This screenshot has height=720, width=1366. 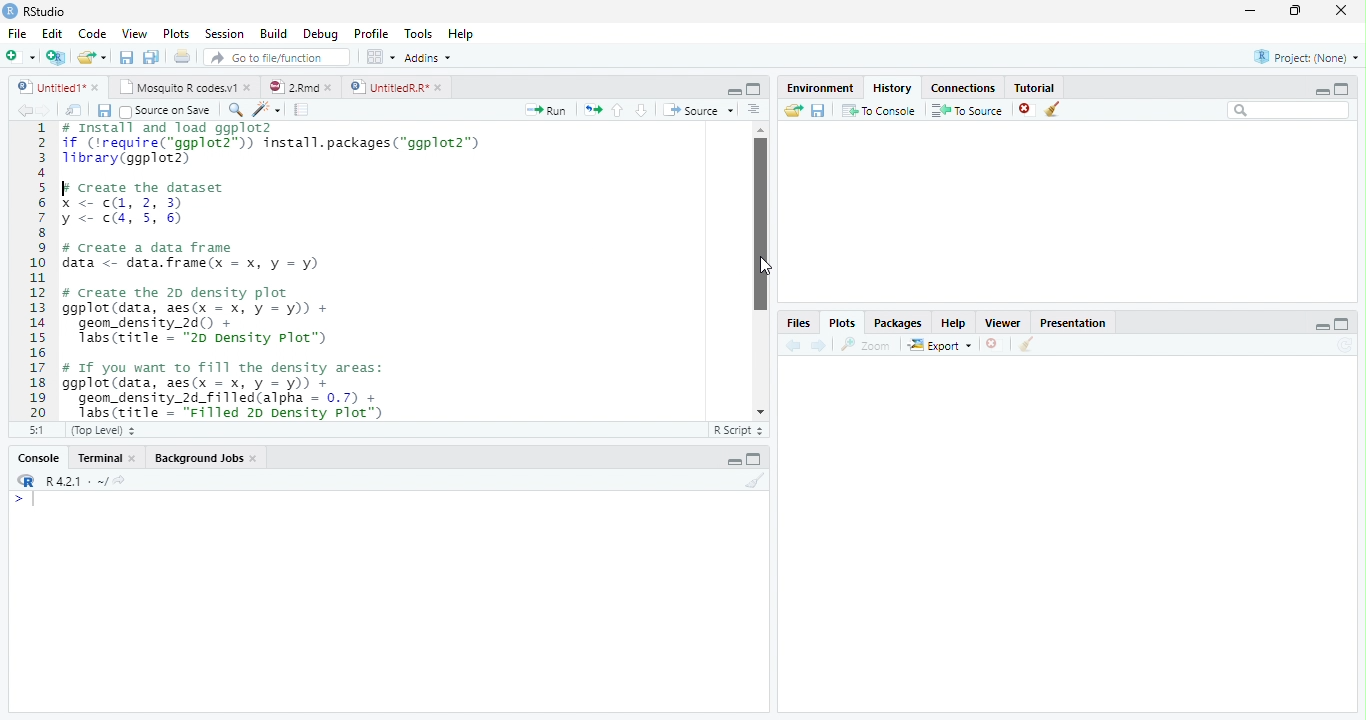 I want to click on Clear, so click(x=756, y=480).